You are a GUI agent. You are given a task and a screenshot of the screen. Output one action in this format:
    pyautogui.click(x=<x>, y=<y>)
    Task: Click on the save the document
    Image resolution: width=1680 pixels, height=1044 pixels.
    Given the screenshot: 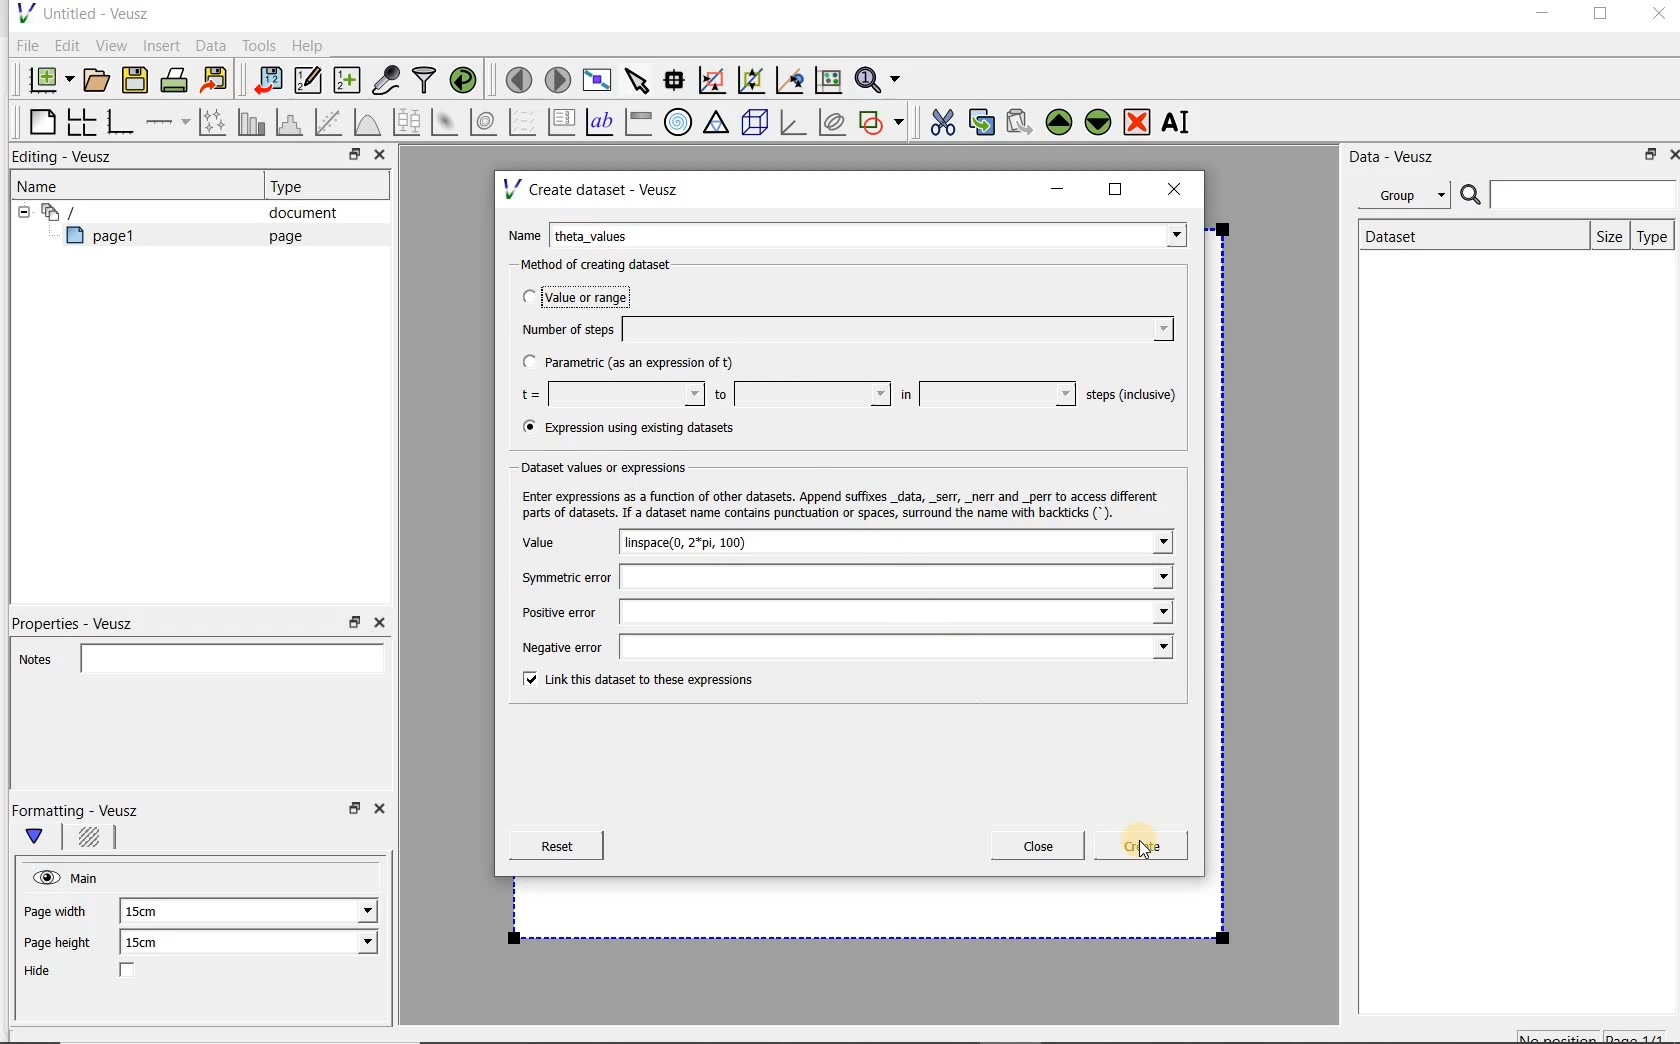 What is the action you would take?
    pyautogui.click(x=140, y=81)
    